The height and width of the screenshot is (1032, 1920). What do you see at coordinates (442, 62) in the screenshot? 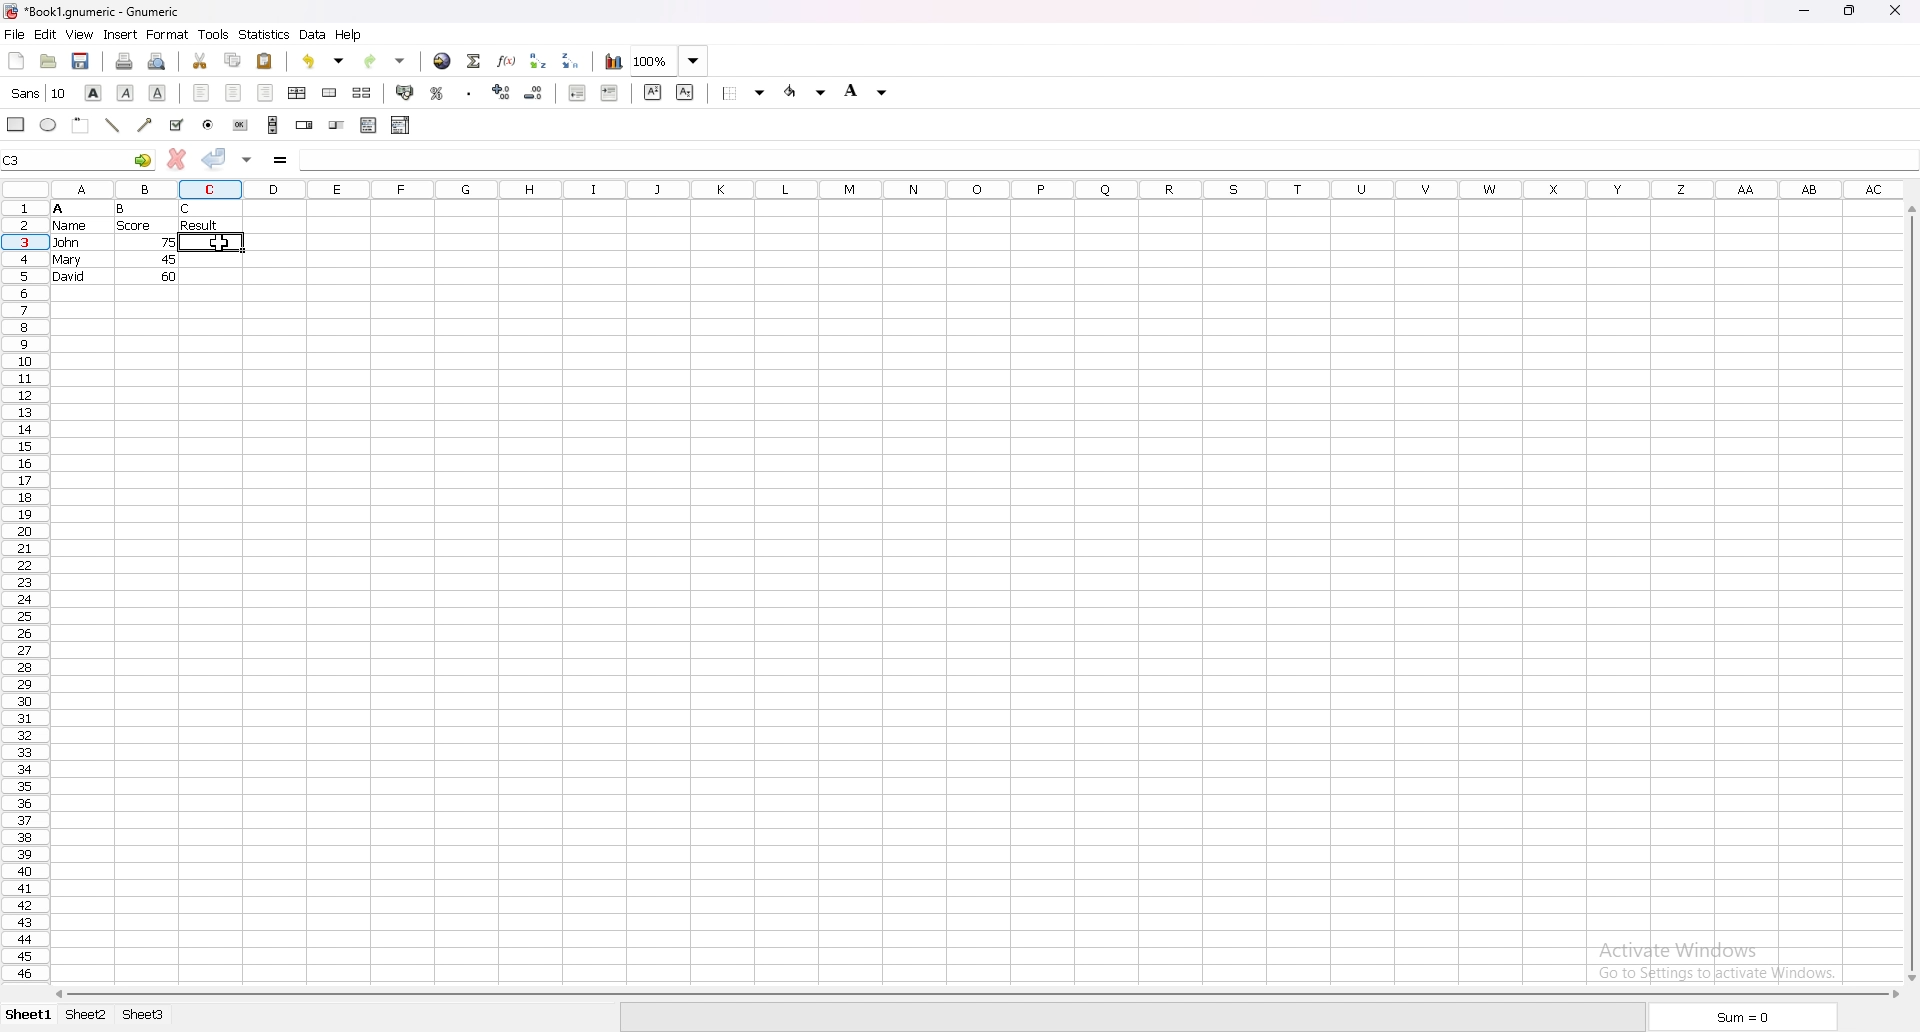
I see `hyperlink` at bounding box center [442, 62].